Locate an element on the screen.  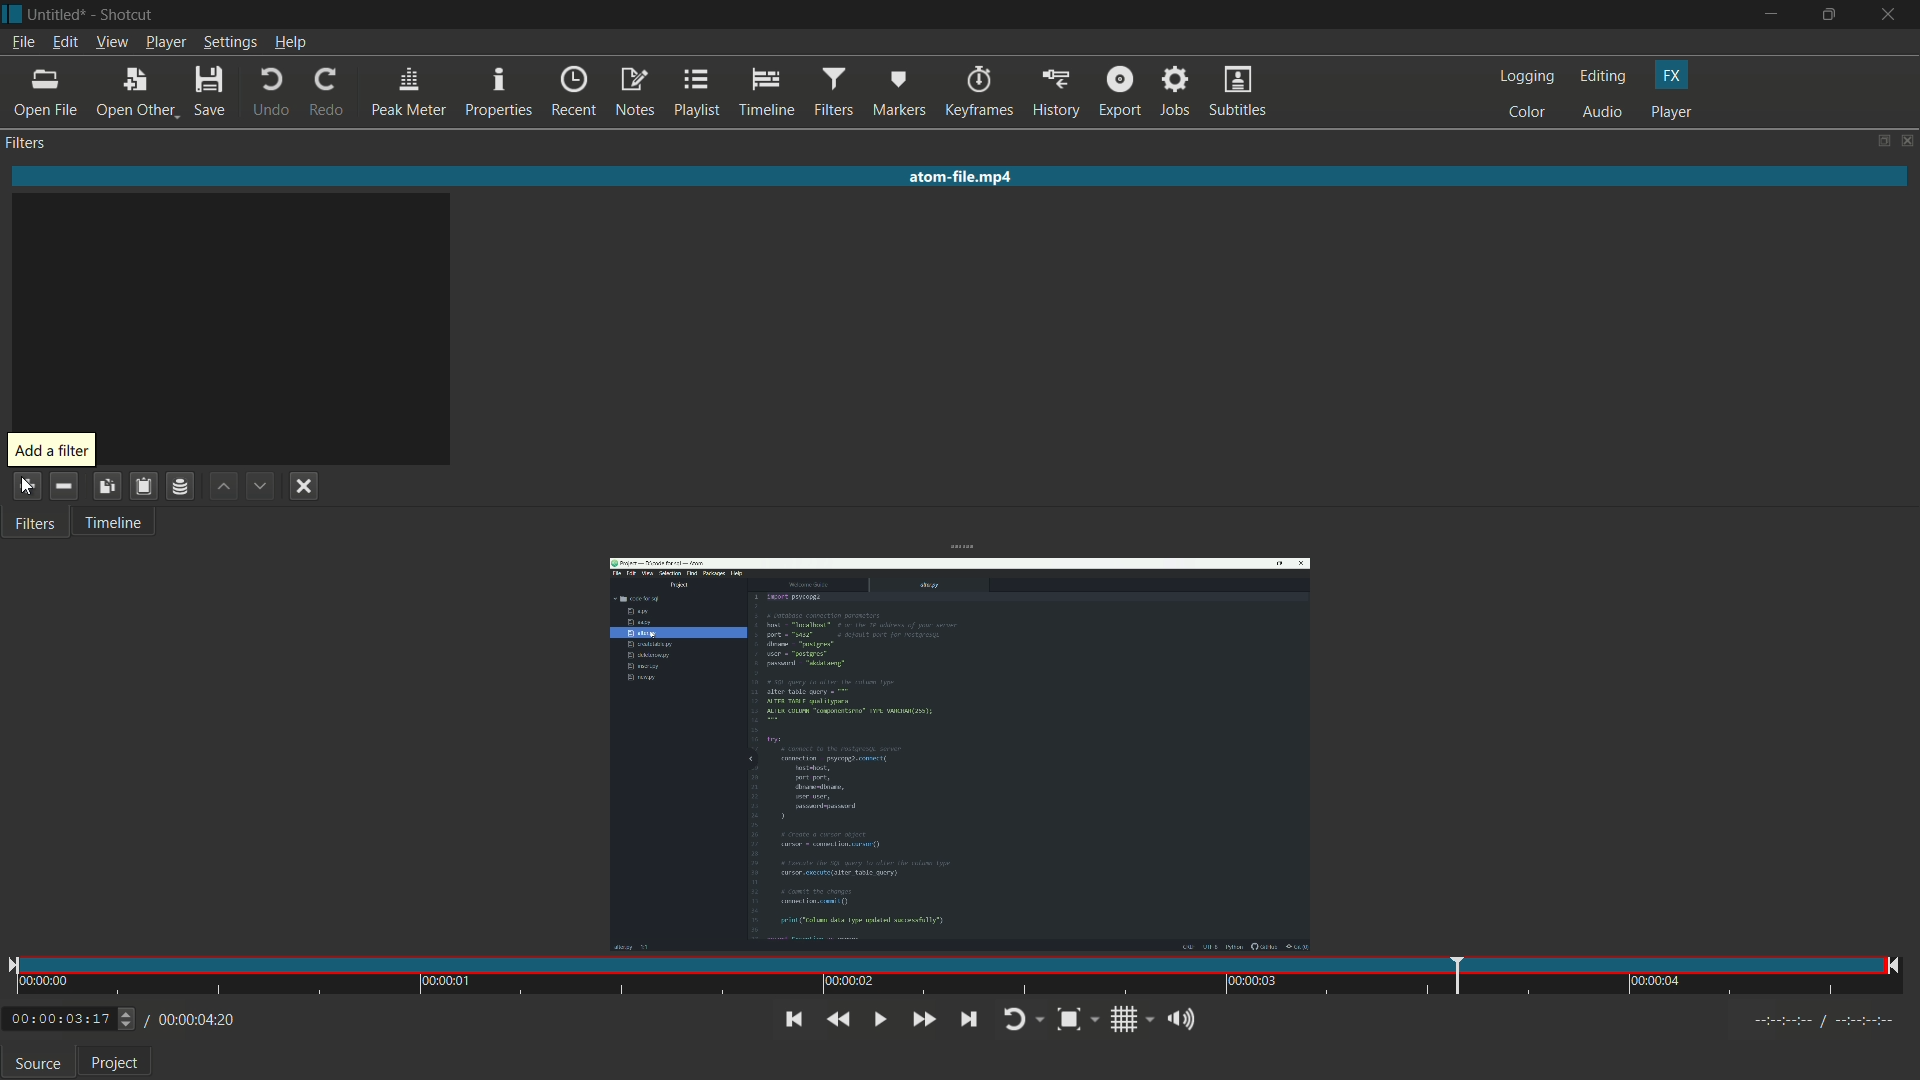
timeline is located at coordinates (111, 521).